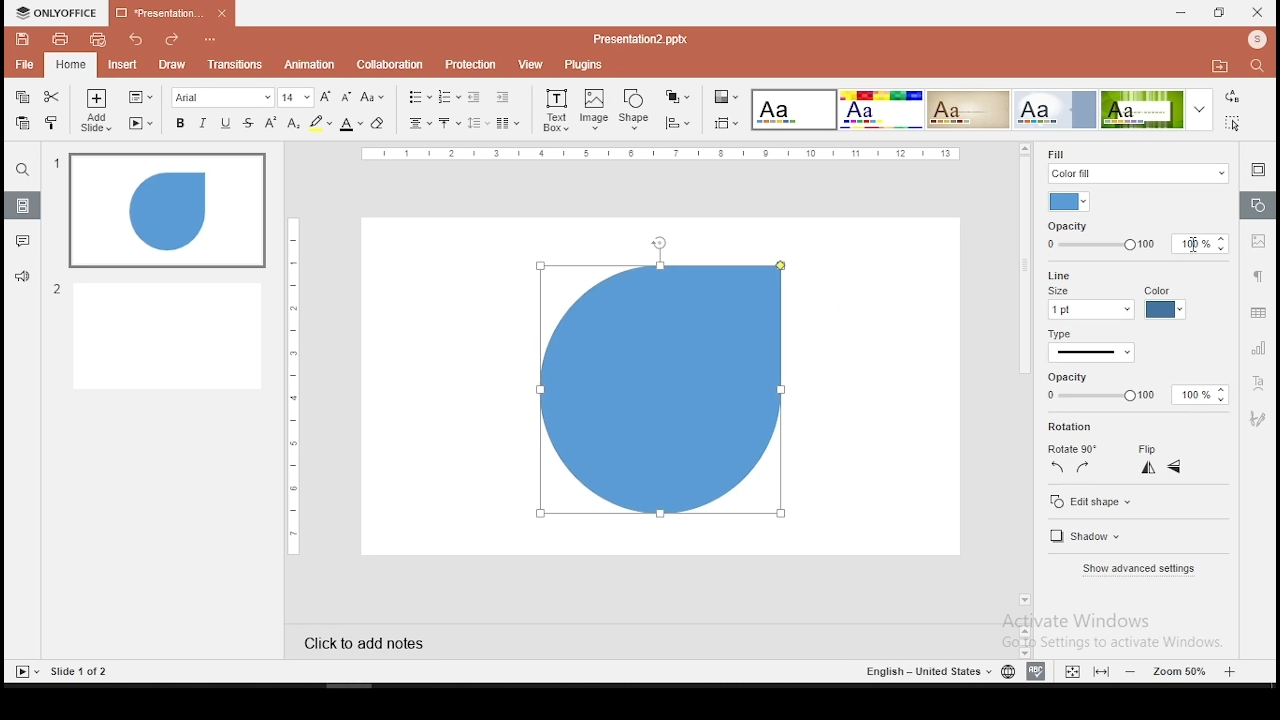 The height and width of the screenshot is (720, 1280). I want to click on table settings, so click(1257, 314).